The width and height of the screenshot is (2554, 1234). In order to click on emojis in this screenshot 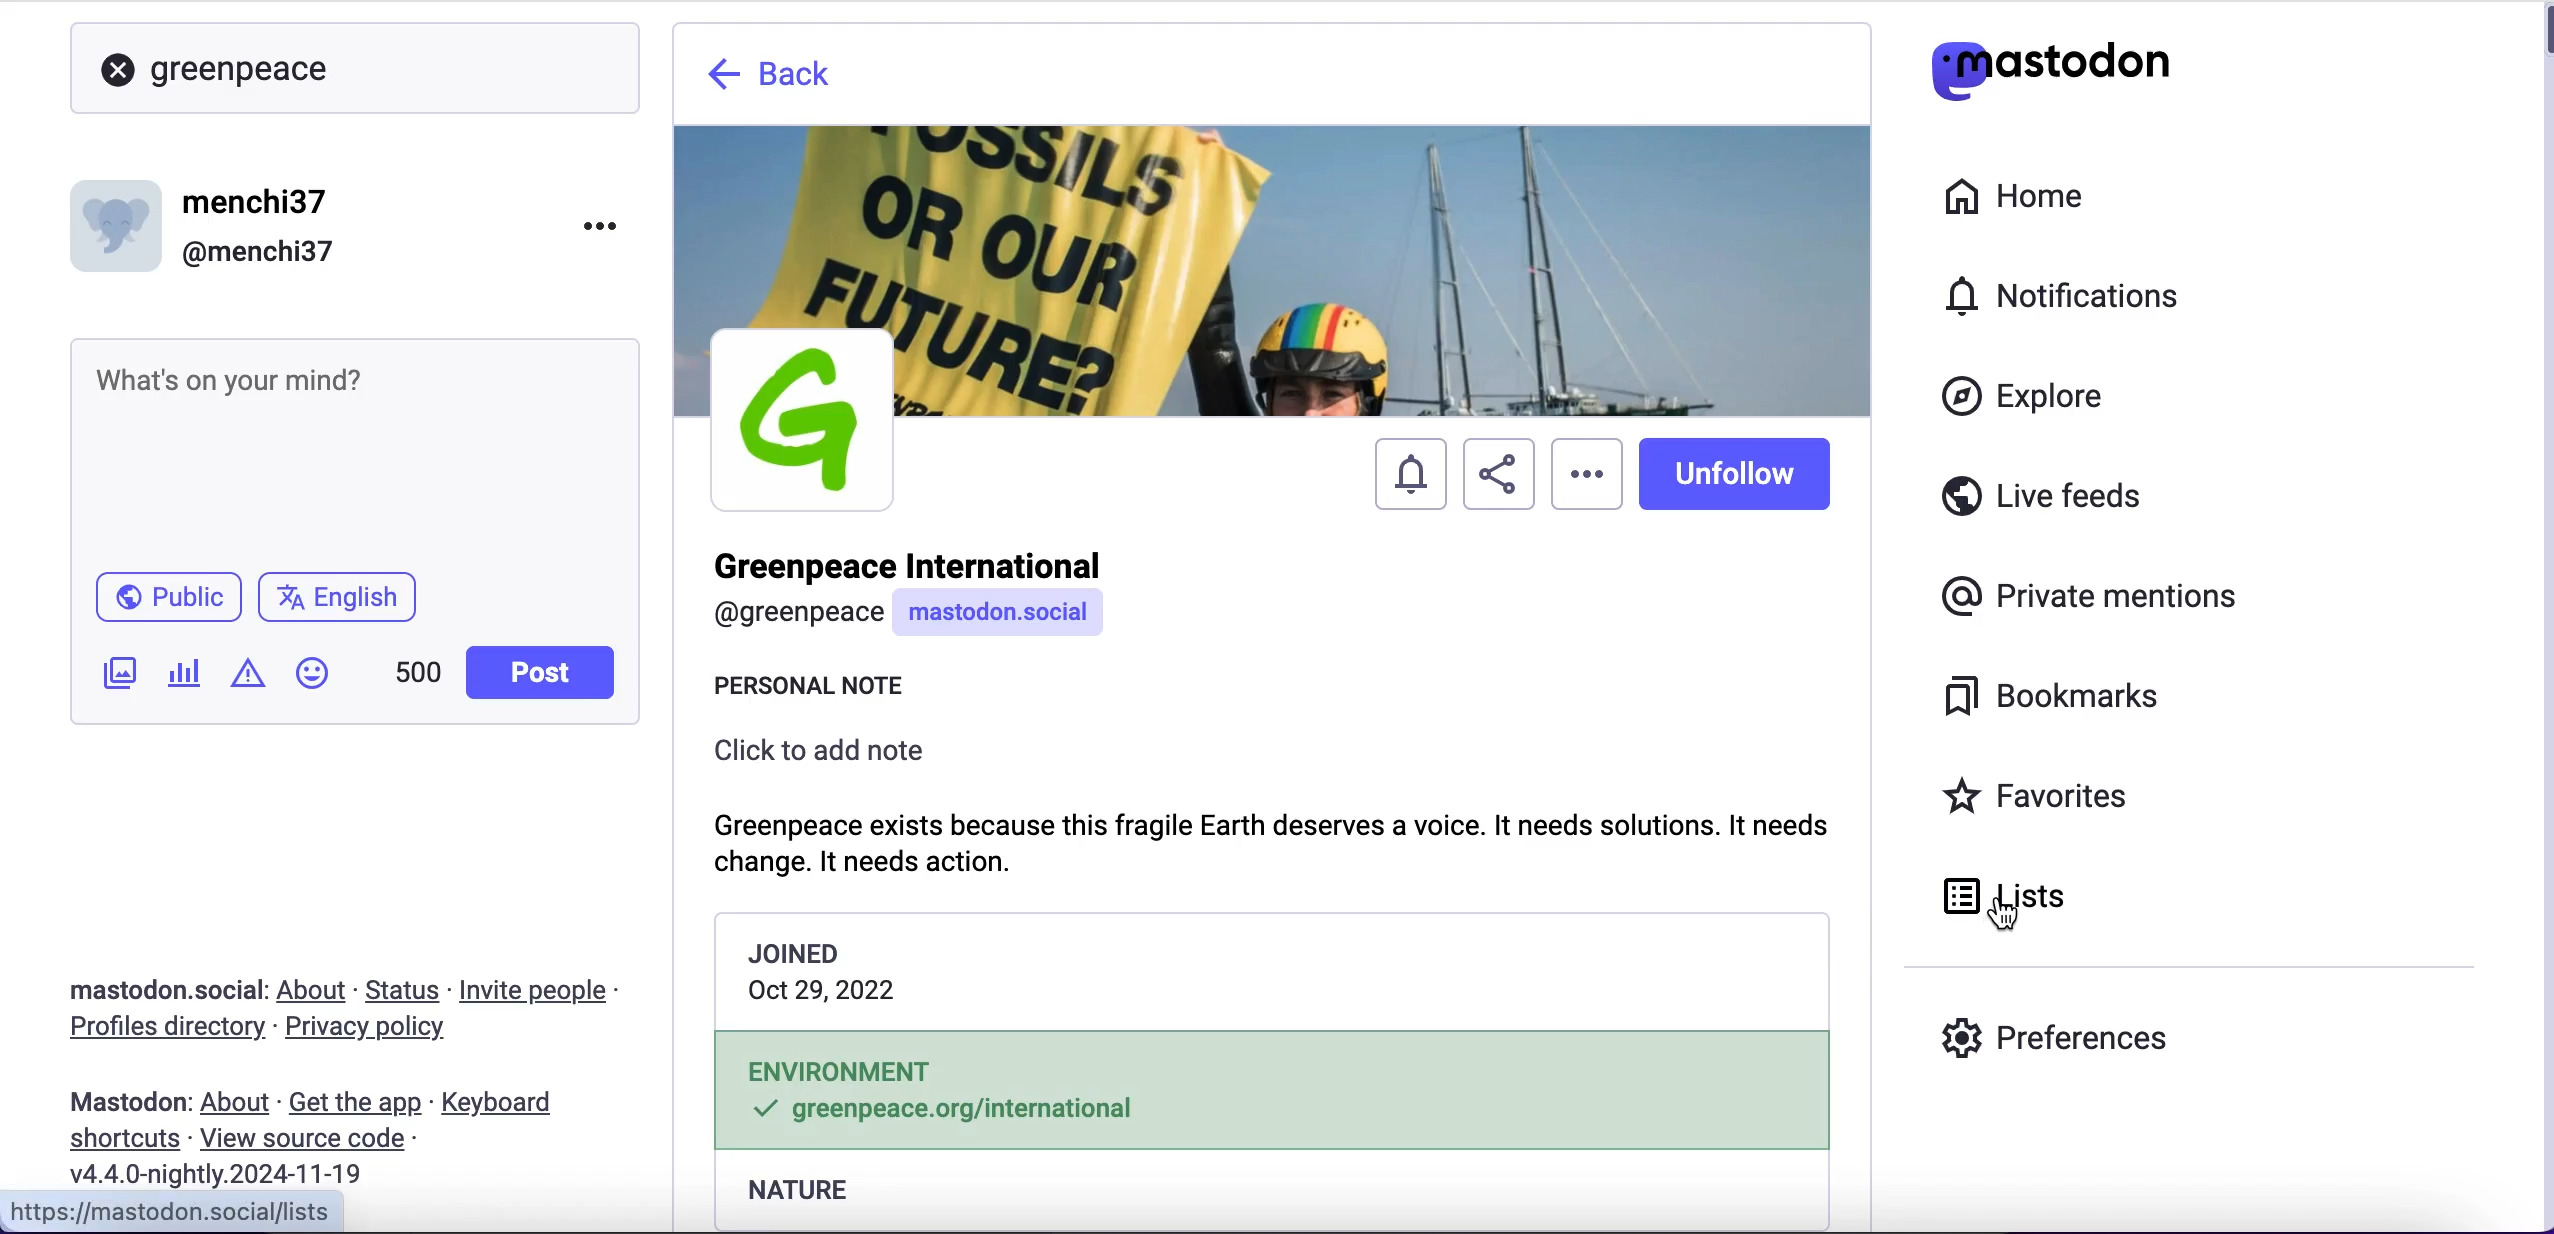, I will do `click(321, 683)`.